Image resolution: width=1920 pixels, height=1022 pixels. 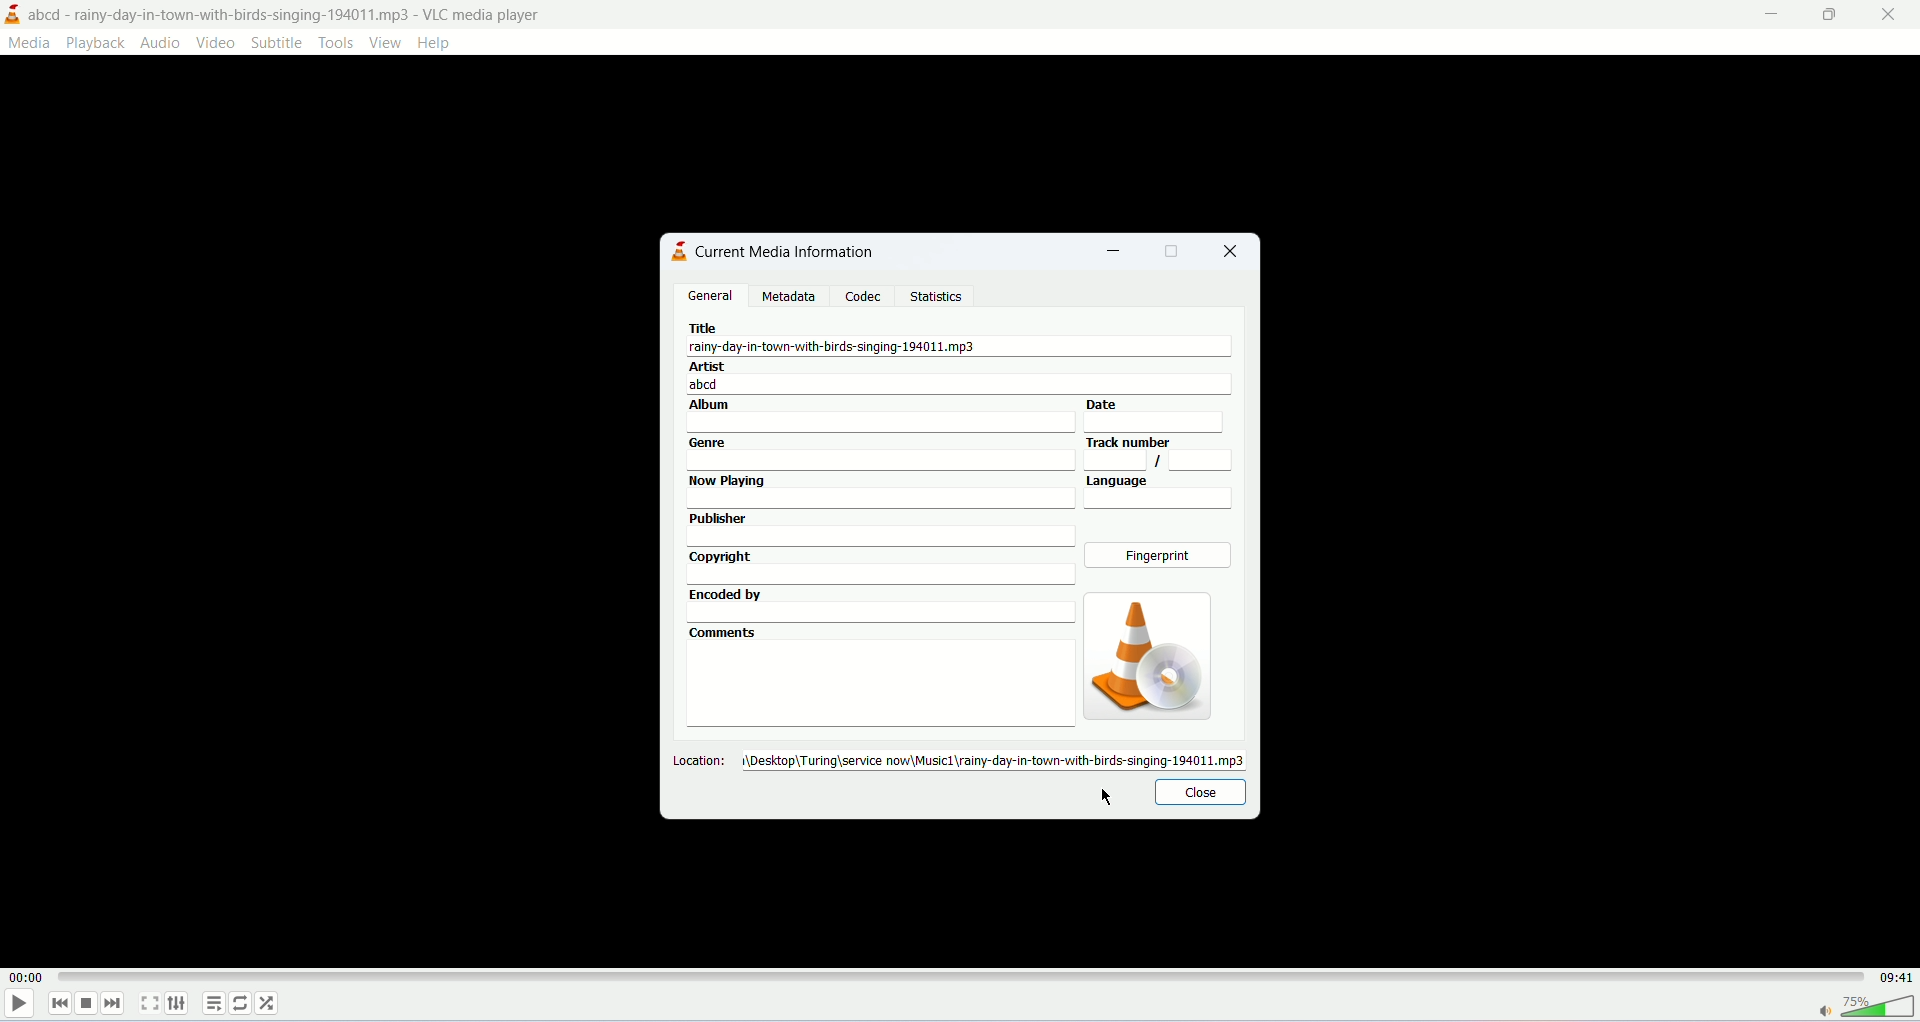 I want to click on encoded by, so click(x=879, y=603).